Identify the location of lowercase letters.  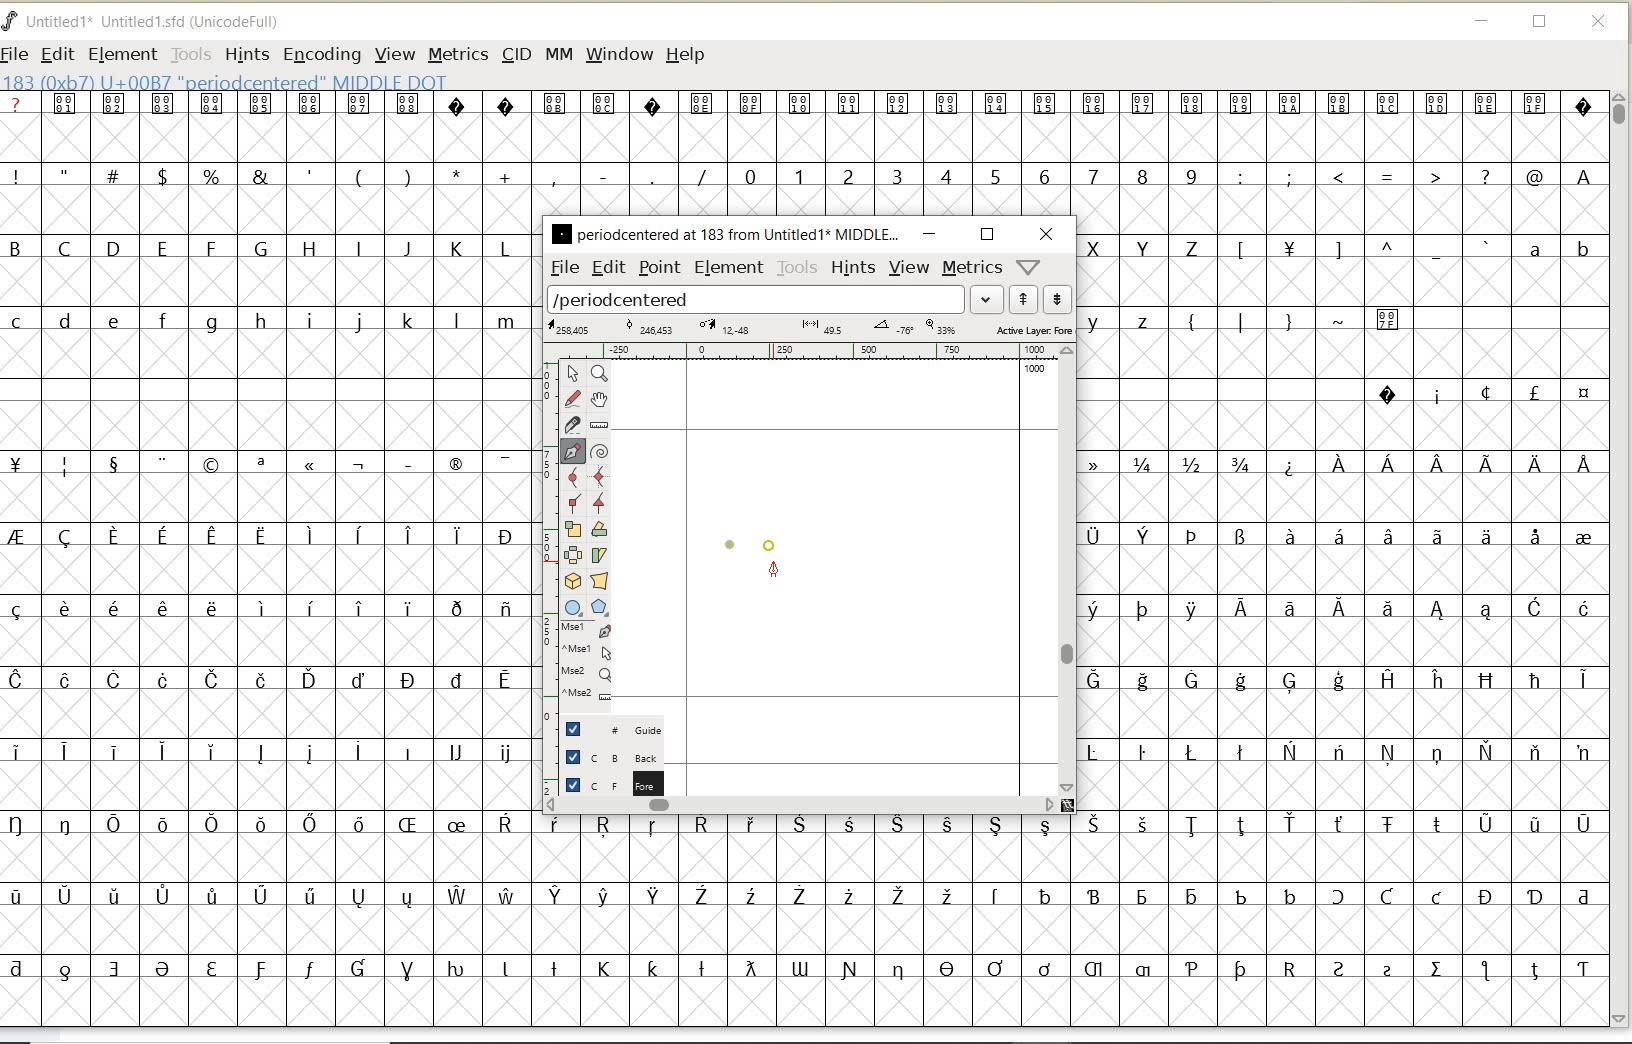
(1558, 253).